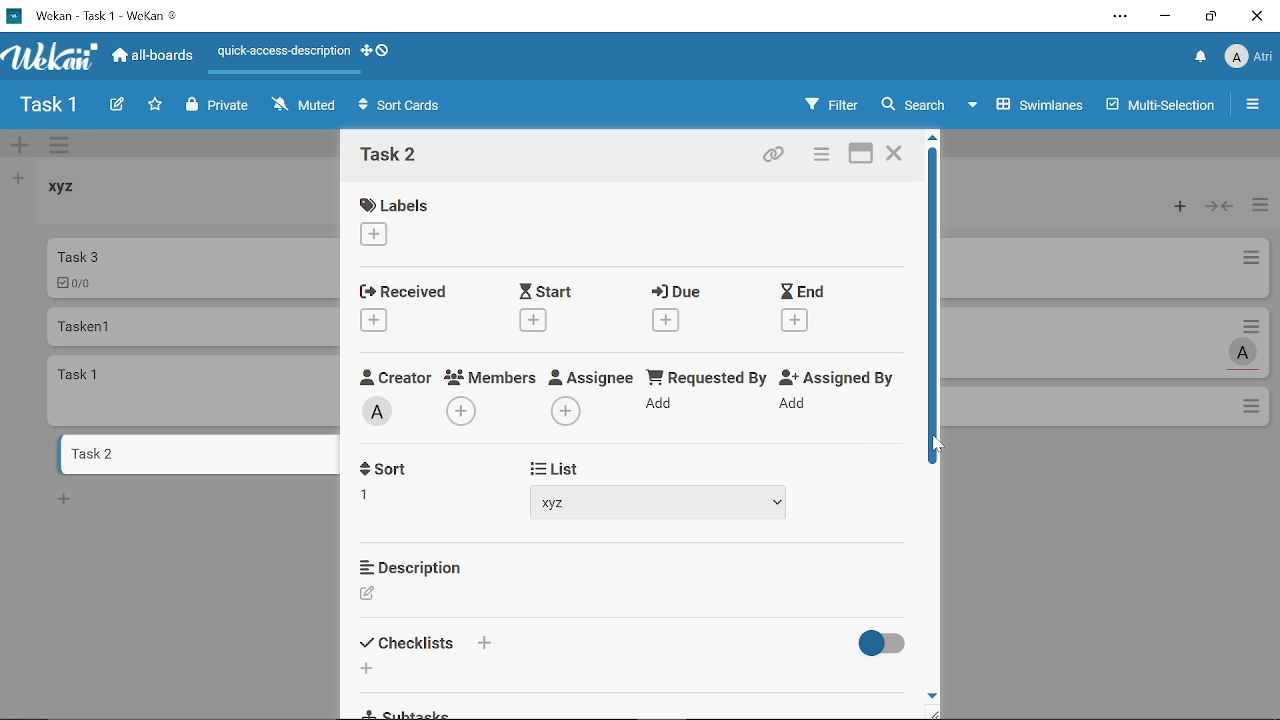 The width and height of the screenshot is (1280, 720). What do you see at coordinates (403, 640) in the screenshot?
I see `Checklists` at bounding box center [403, 640].